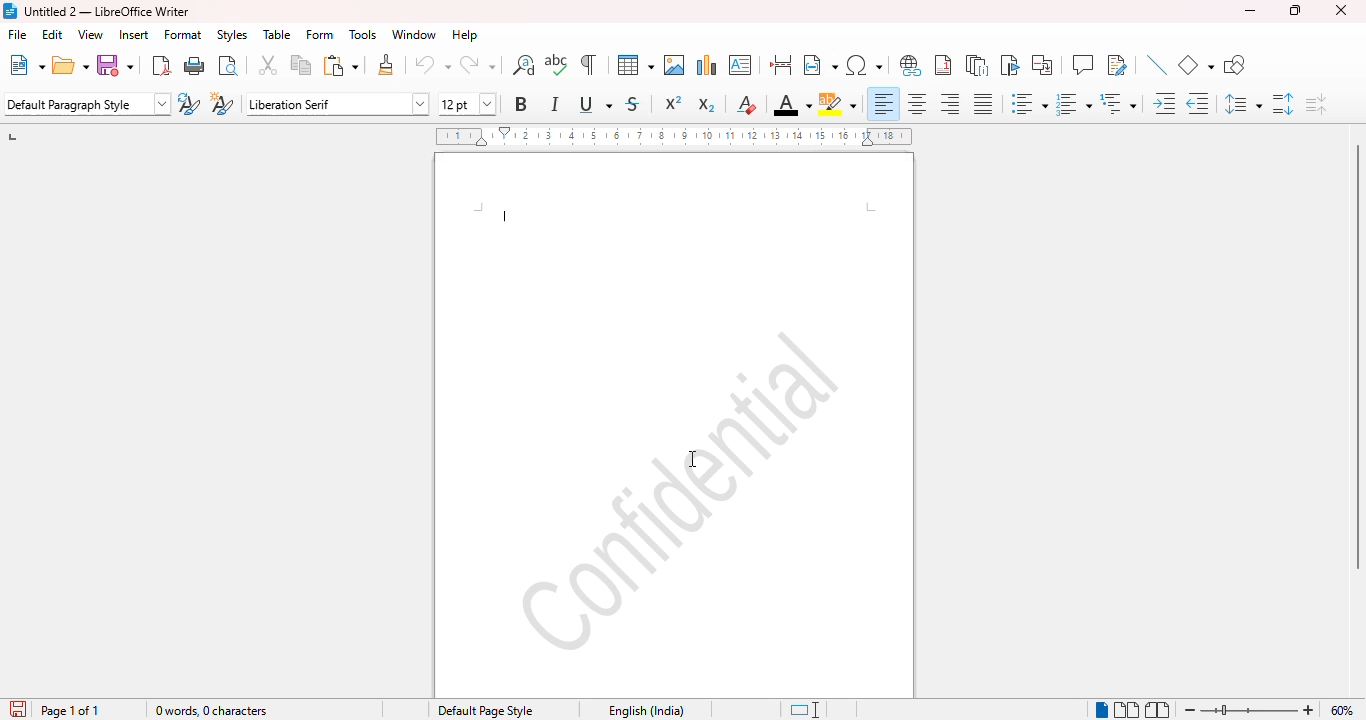  I want to click on italic, so click(554, 104).